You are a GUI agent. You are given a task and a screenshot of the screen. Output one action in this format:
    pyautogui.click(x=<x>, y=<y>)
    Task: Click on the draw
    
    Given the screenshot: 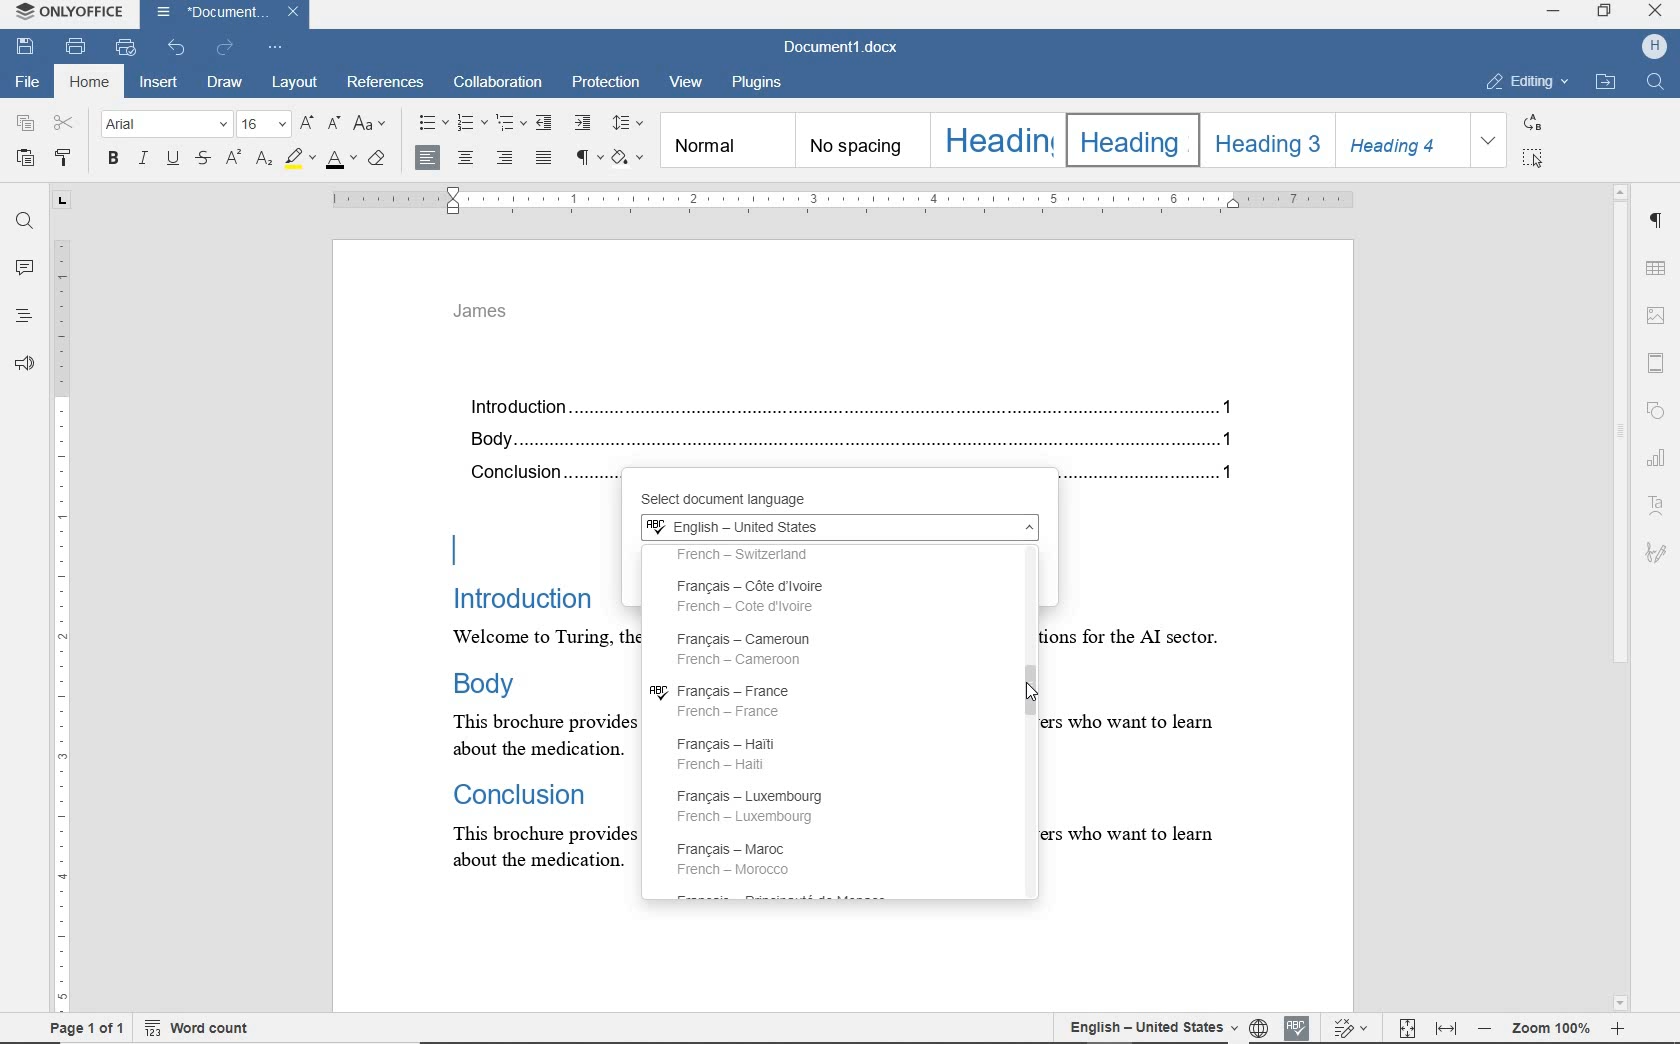 What is the action you would take?
    pyautogui.click(x=228, y=84)
    